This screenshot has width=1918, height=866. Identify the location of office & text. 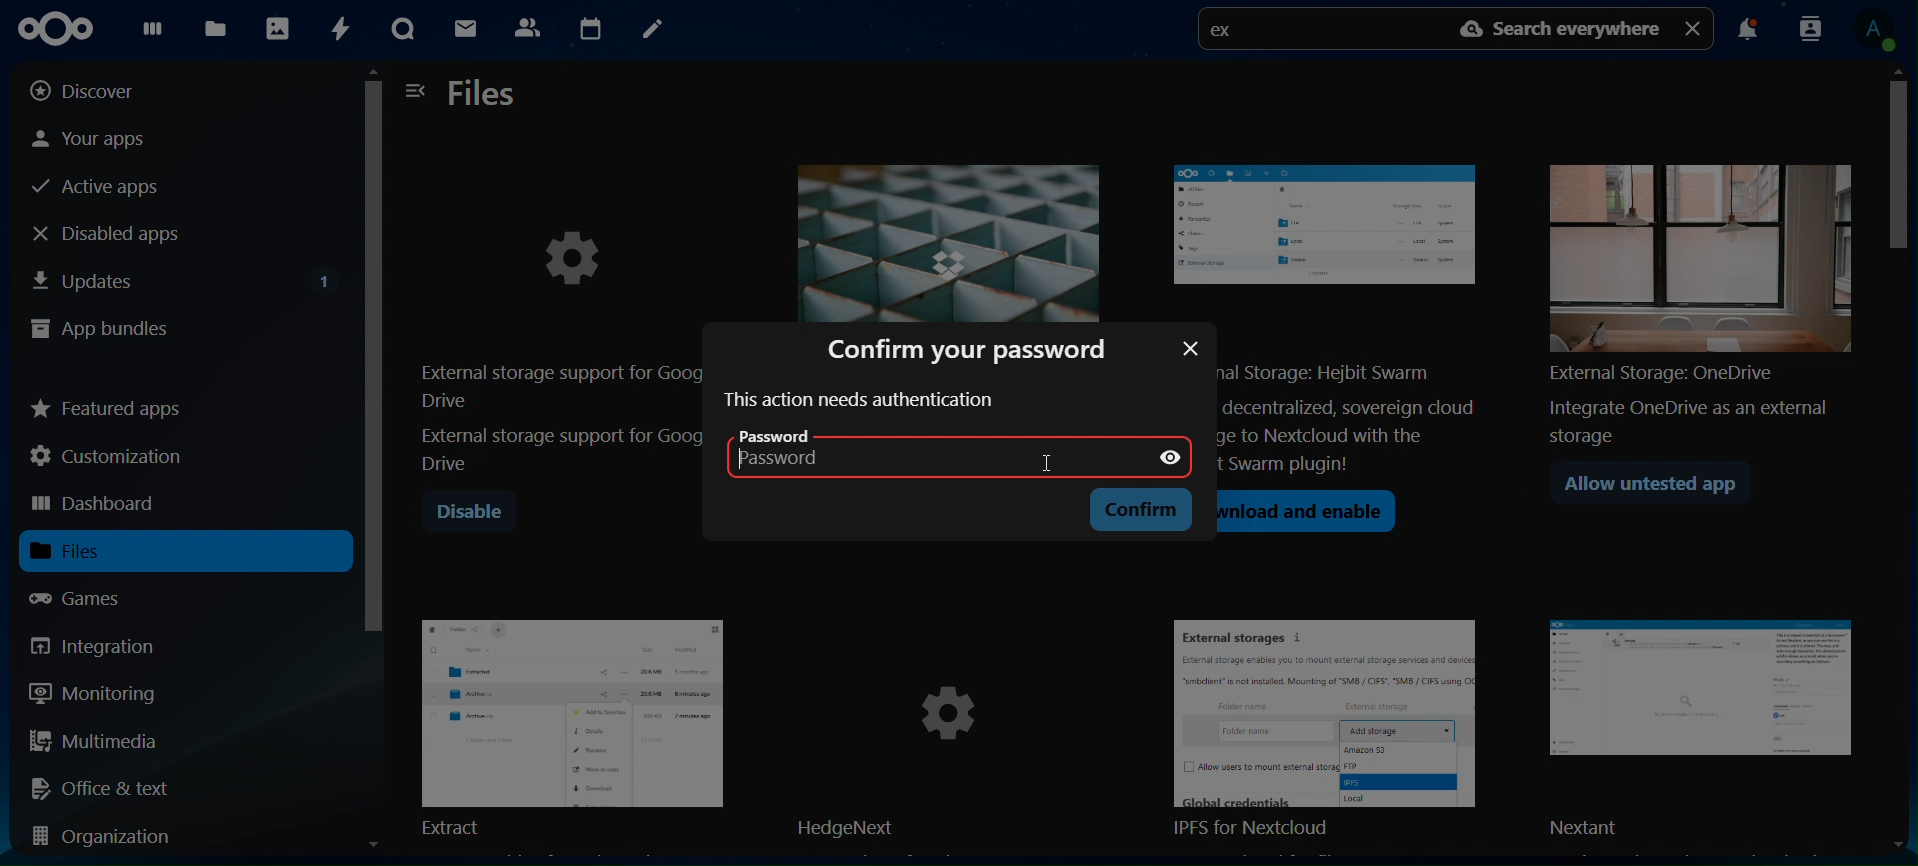
(107, 787).